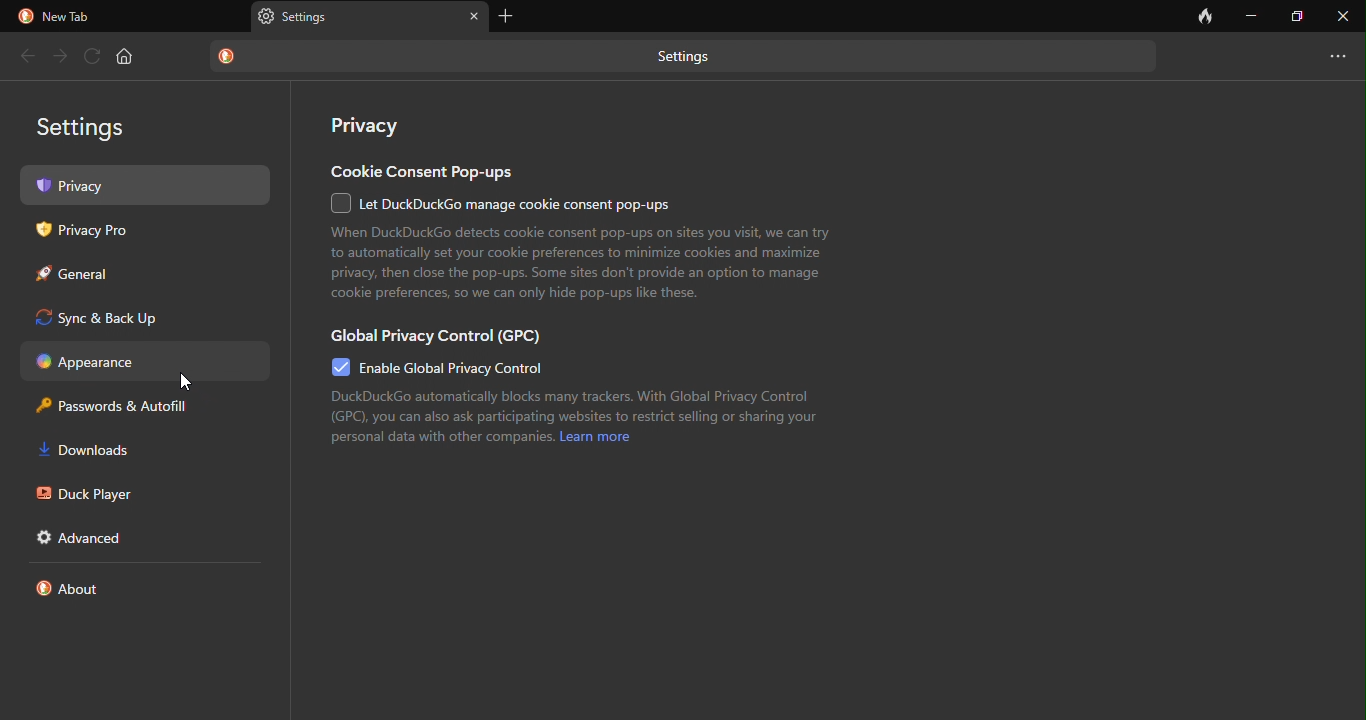 This screenshot has height=720, width=1366. I want to click on sync and back up, so click(153, 318).